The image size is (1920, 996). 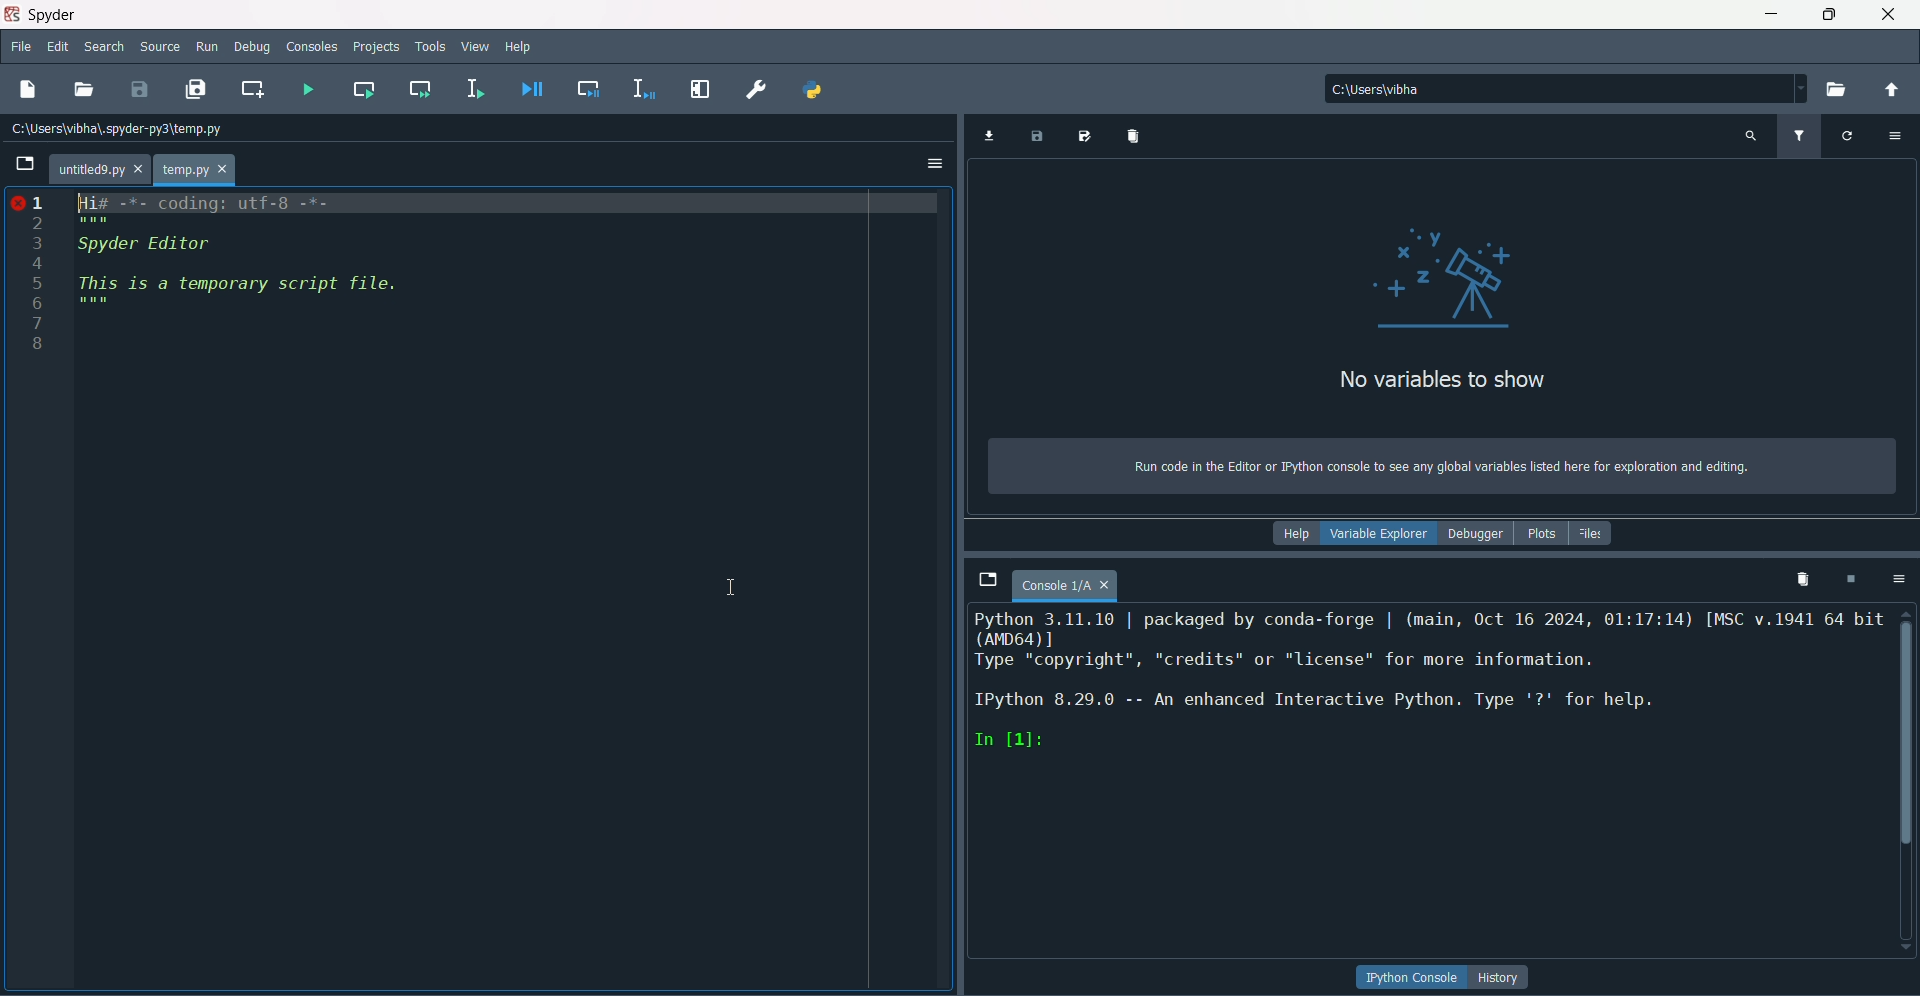 I want to click on run current cells, so click(x=364, y=90).